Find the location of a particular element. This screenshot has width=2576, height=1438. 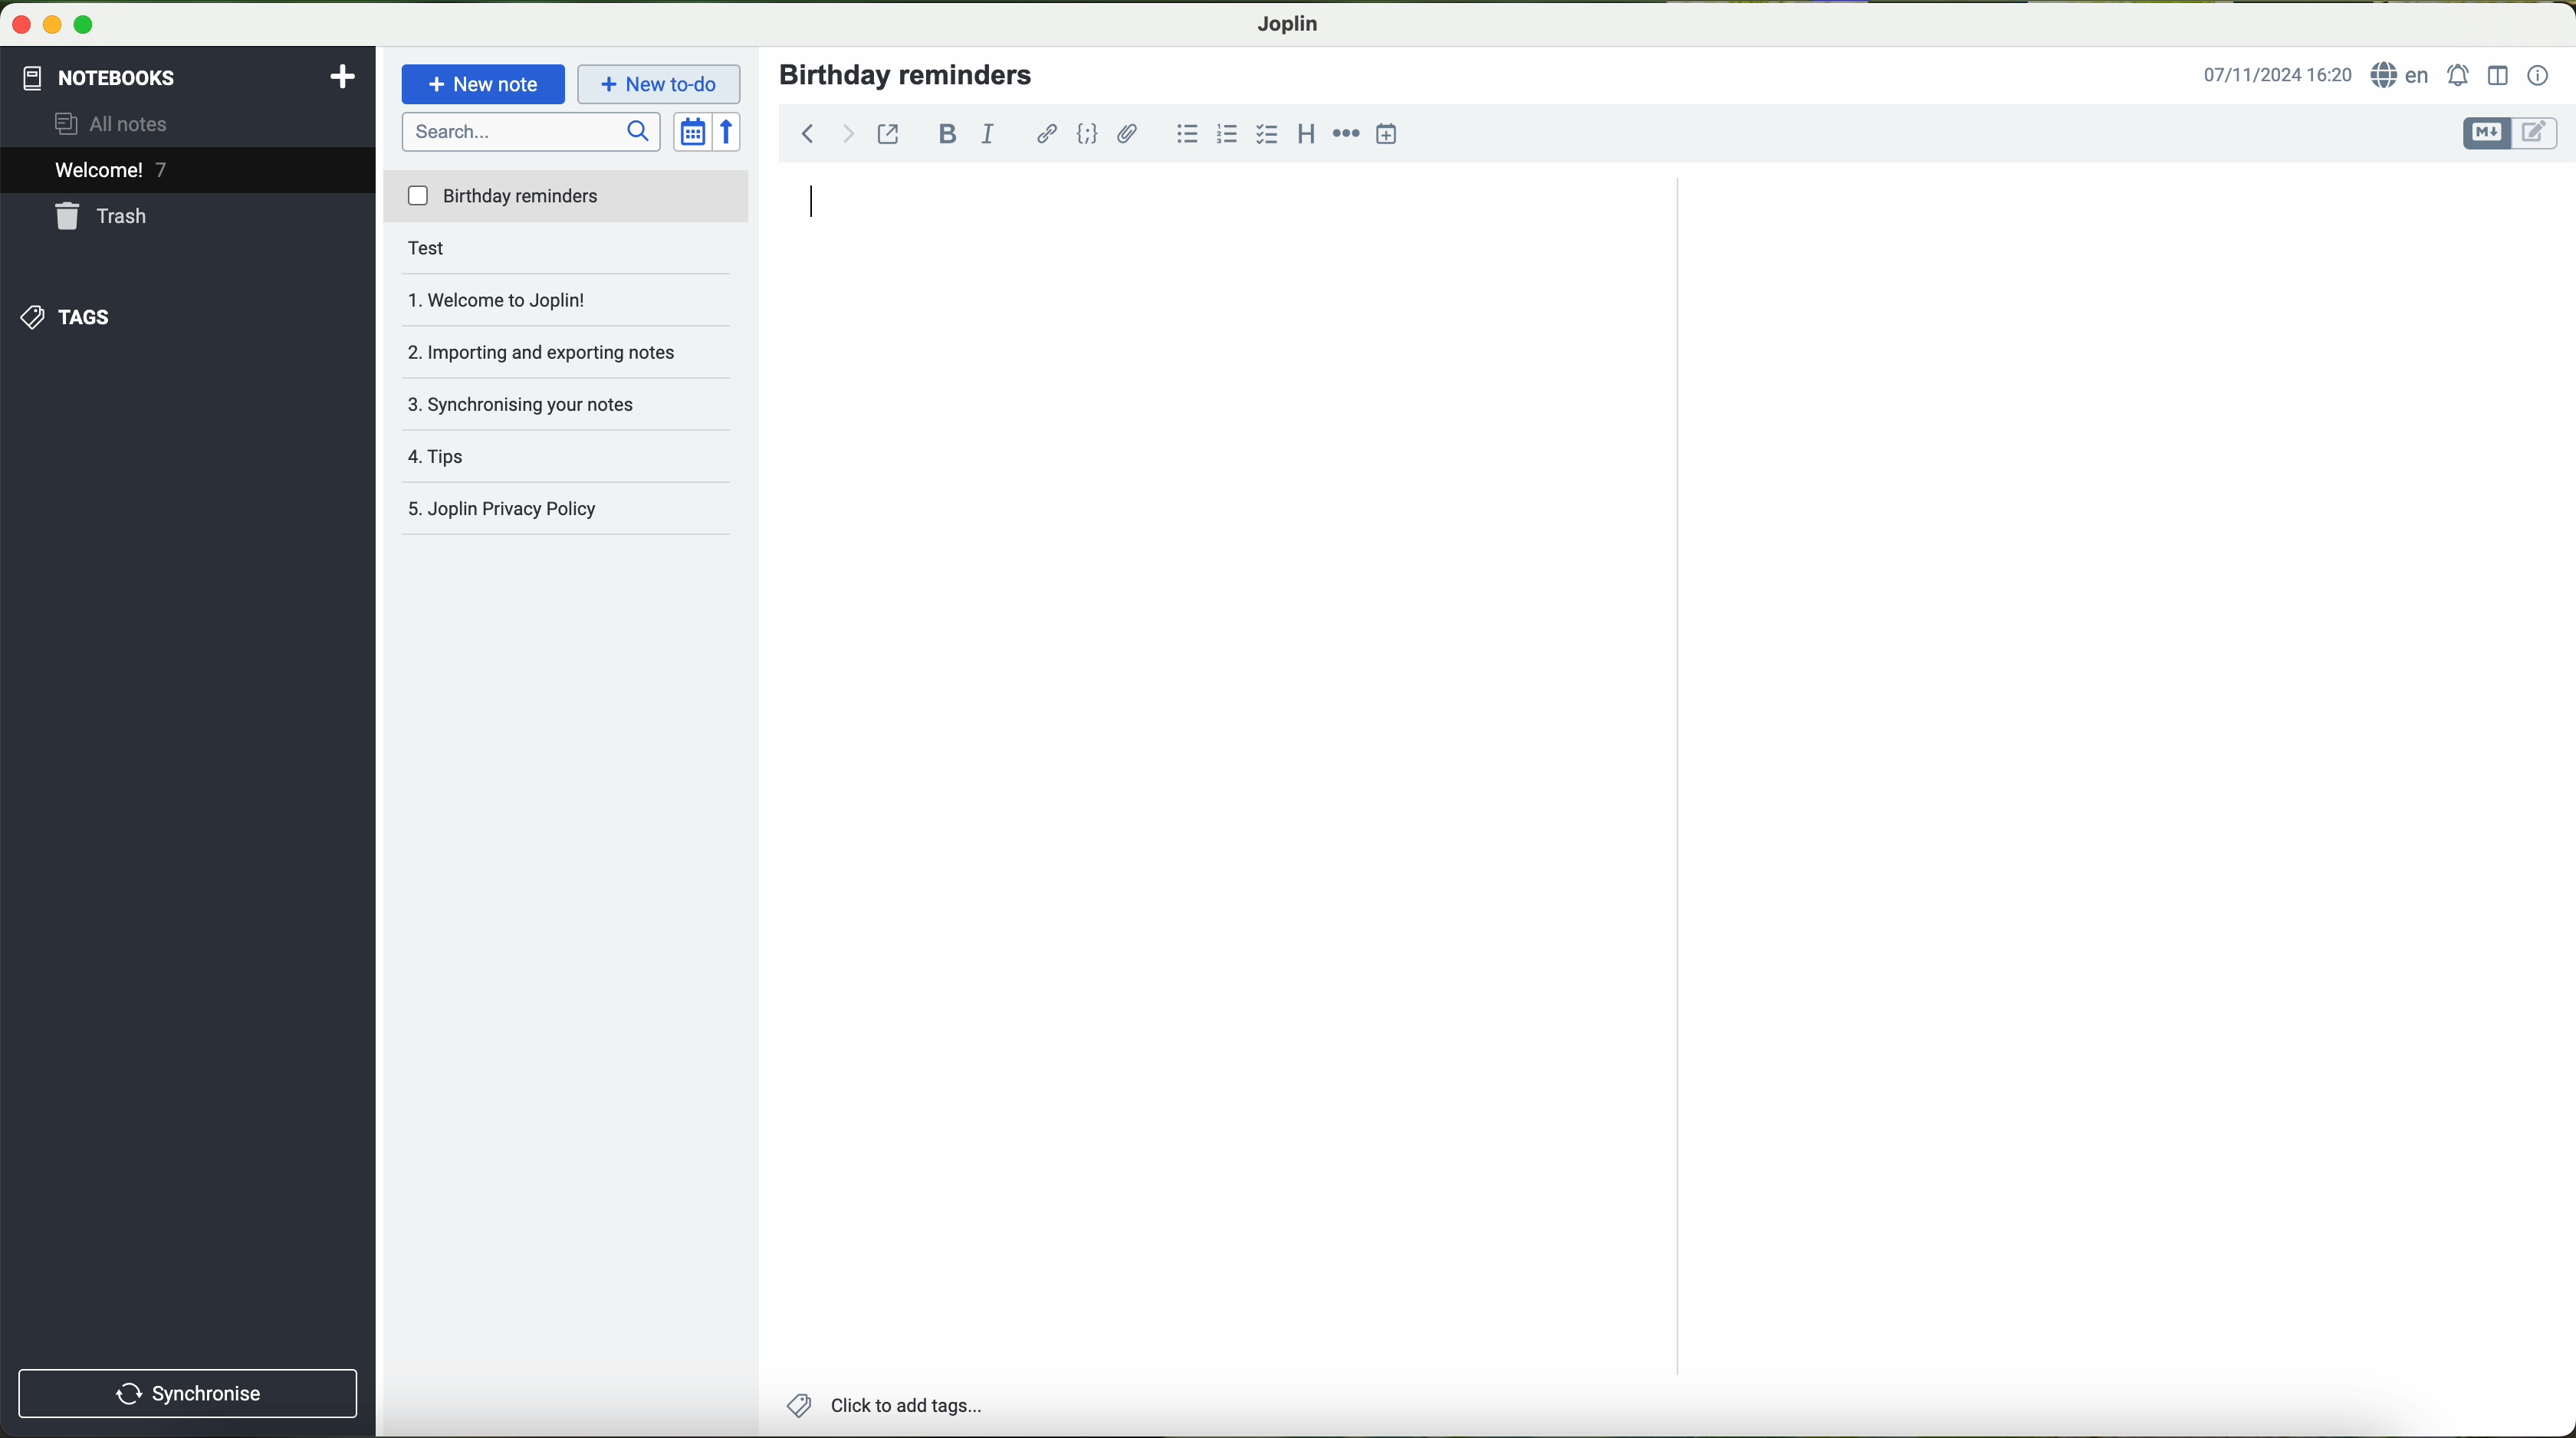

bold is located at coordinates (949, 133).